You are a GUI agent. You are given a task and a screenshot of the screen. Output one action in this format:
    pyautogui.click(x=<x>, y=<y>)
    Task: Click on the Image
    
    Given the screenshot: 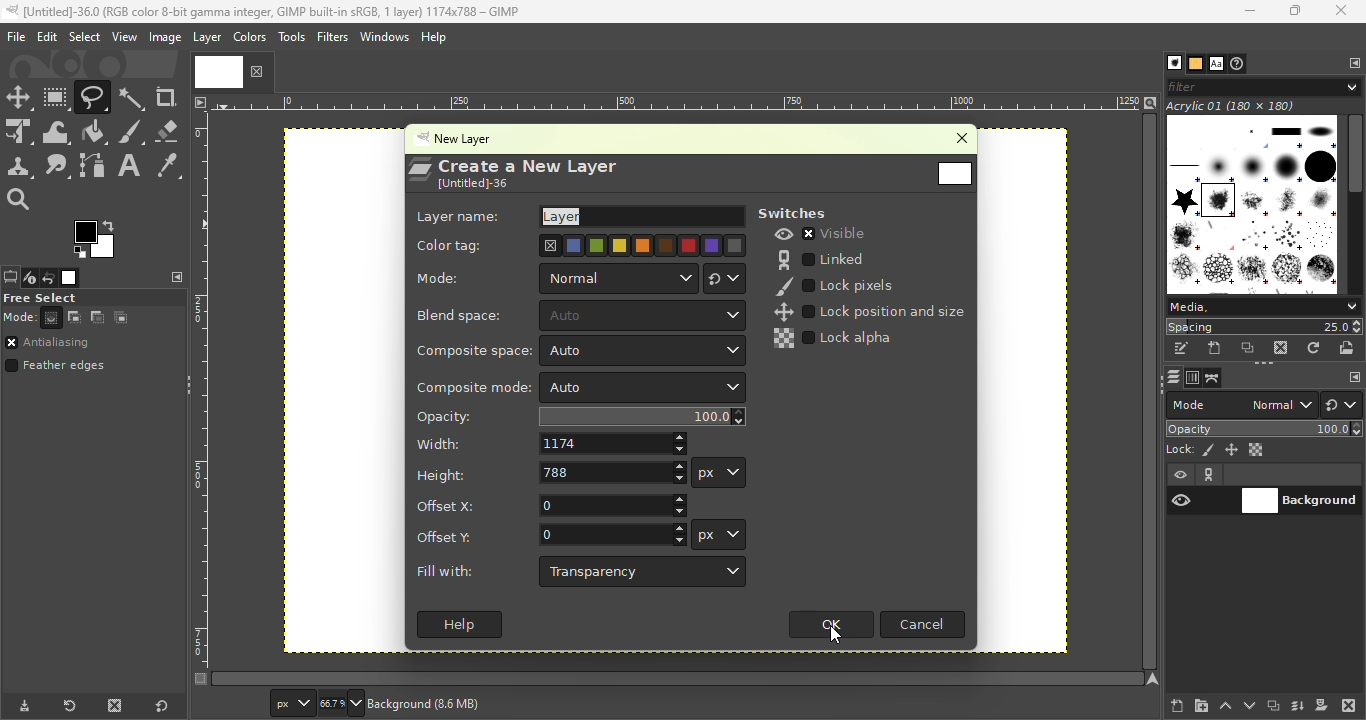 What is the action you would take?
    pyautogui.click(x=70, y=278)
    